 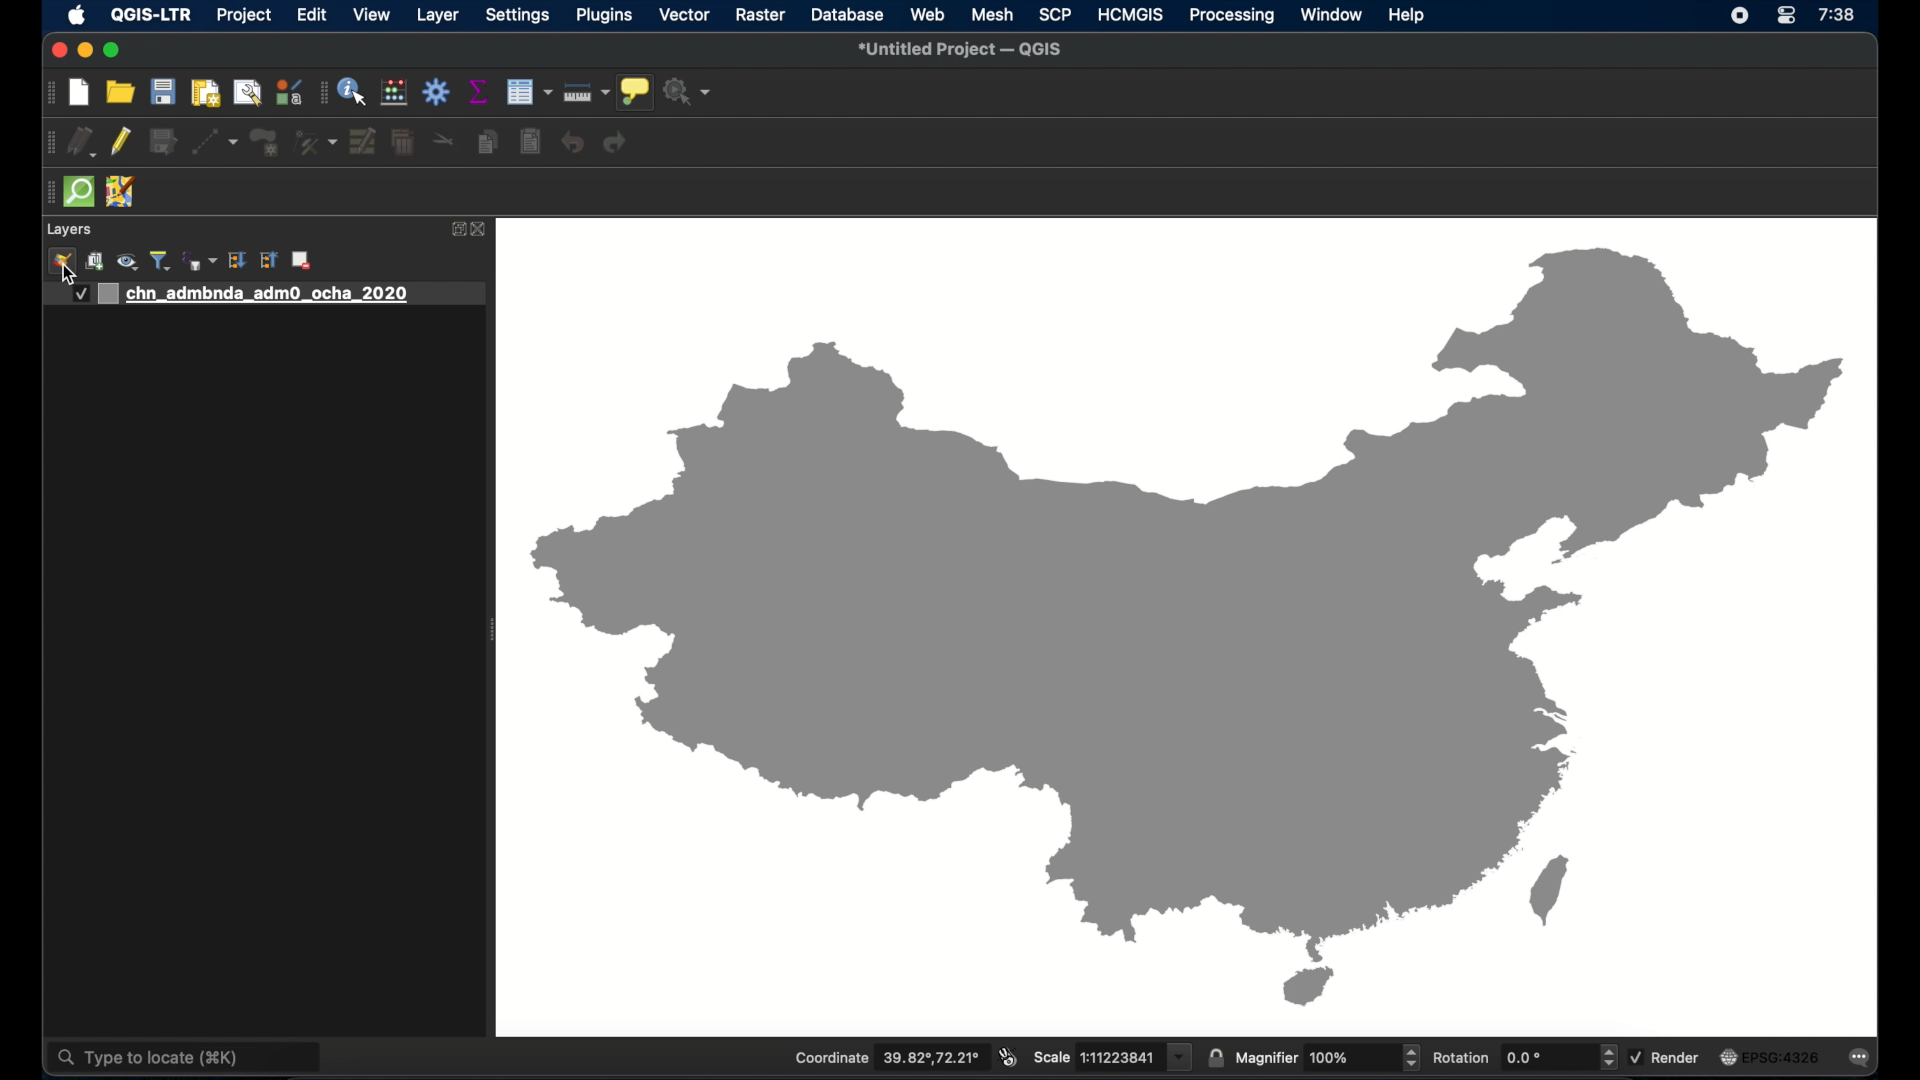 I want to click on drag handle, so click(x=492, y=630).